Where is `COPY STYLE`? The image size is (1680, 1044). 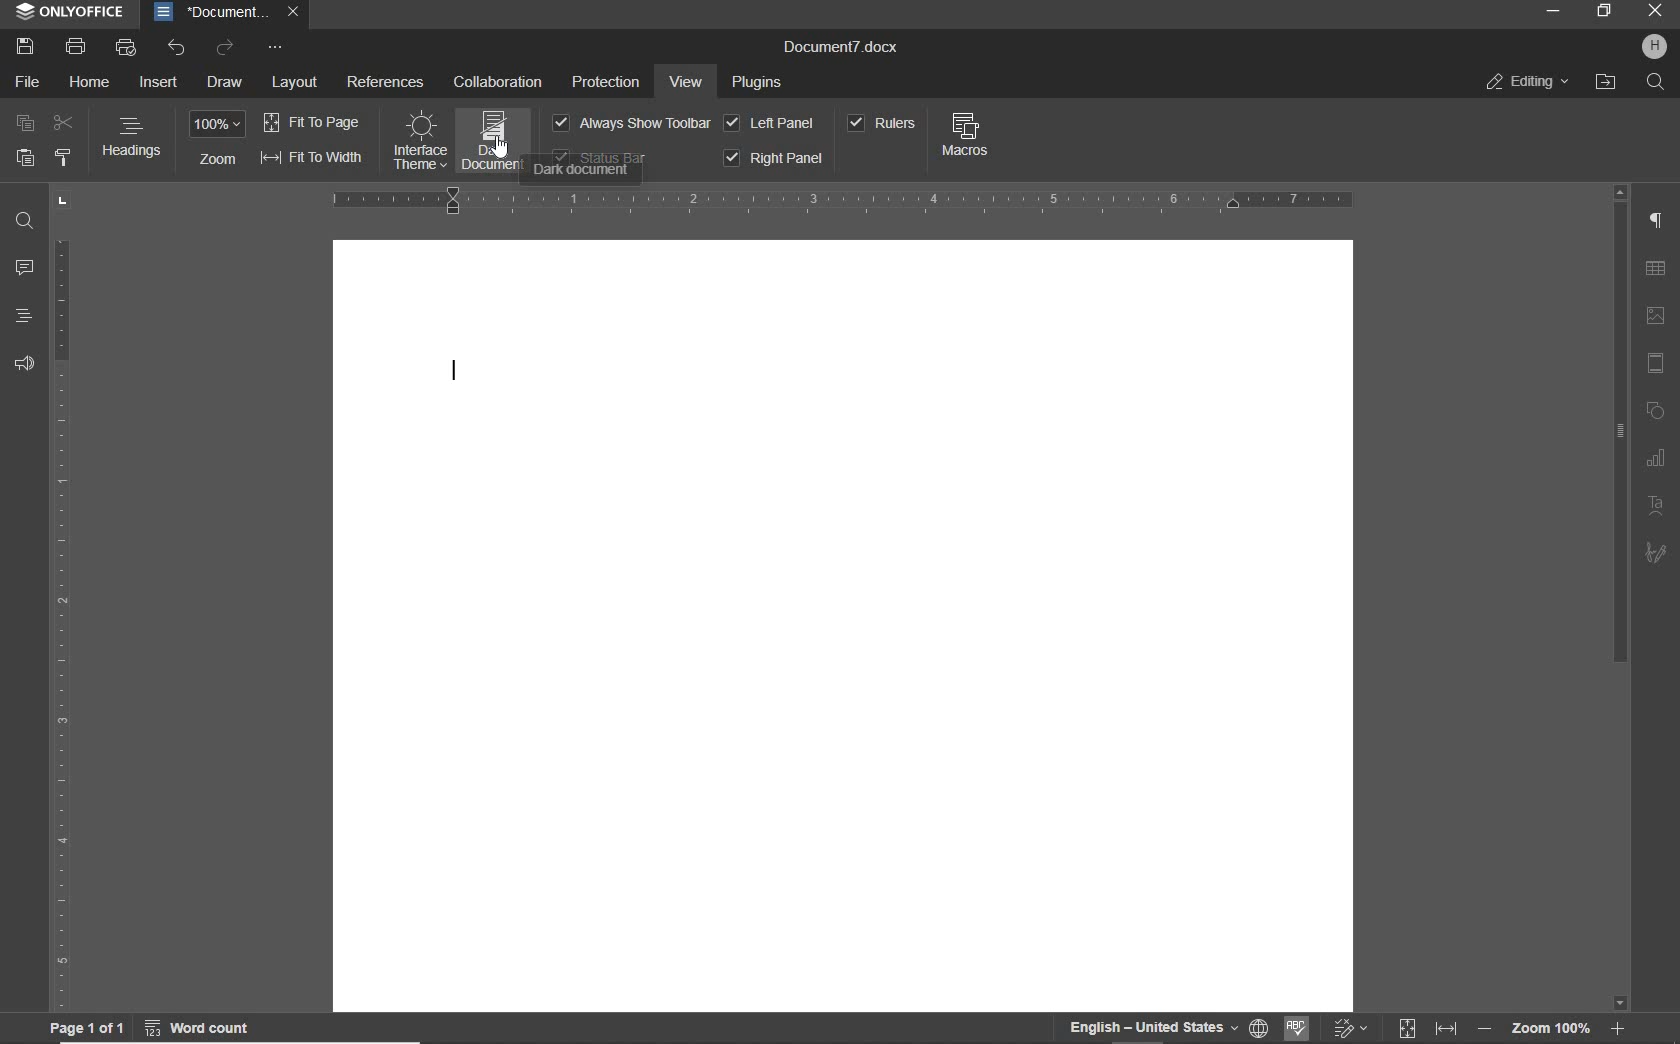
COPY STYLE is located at coordinates (65, 159).